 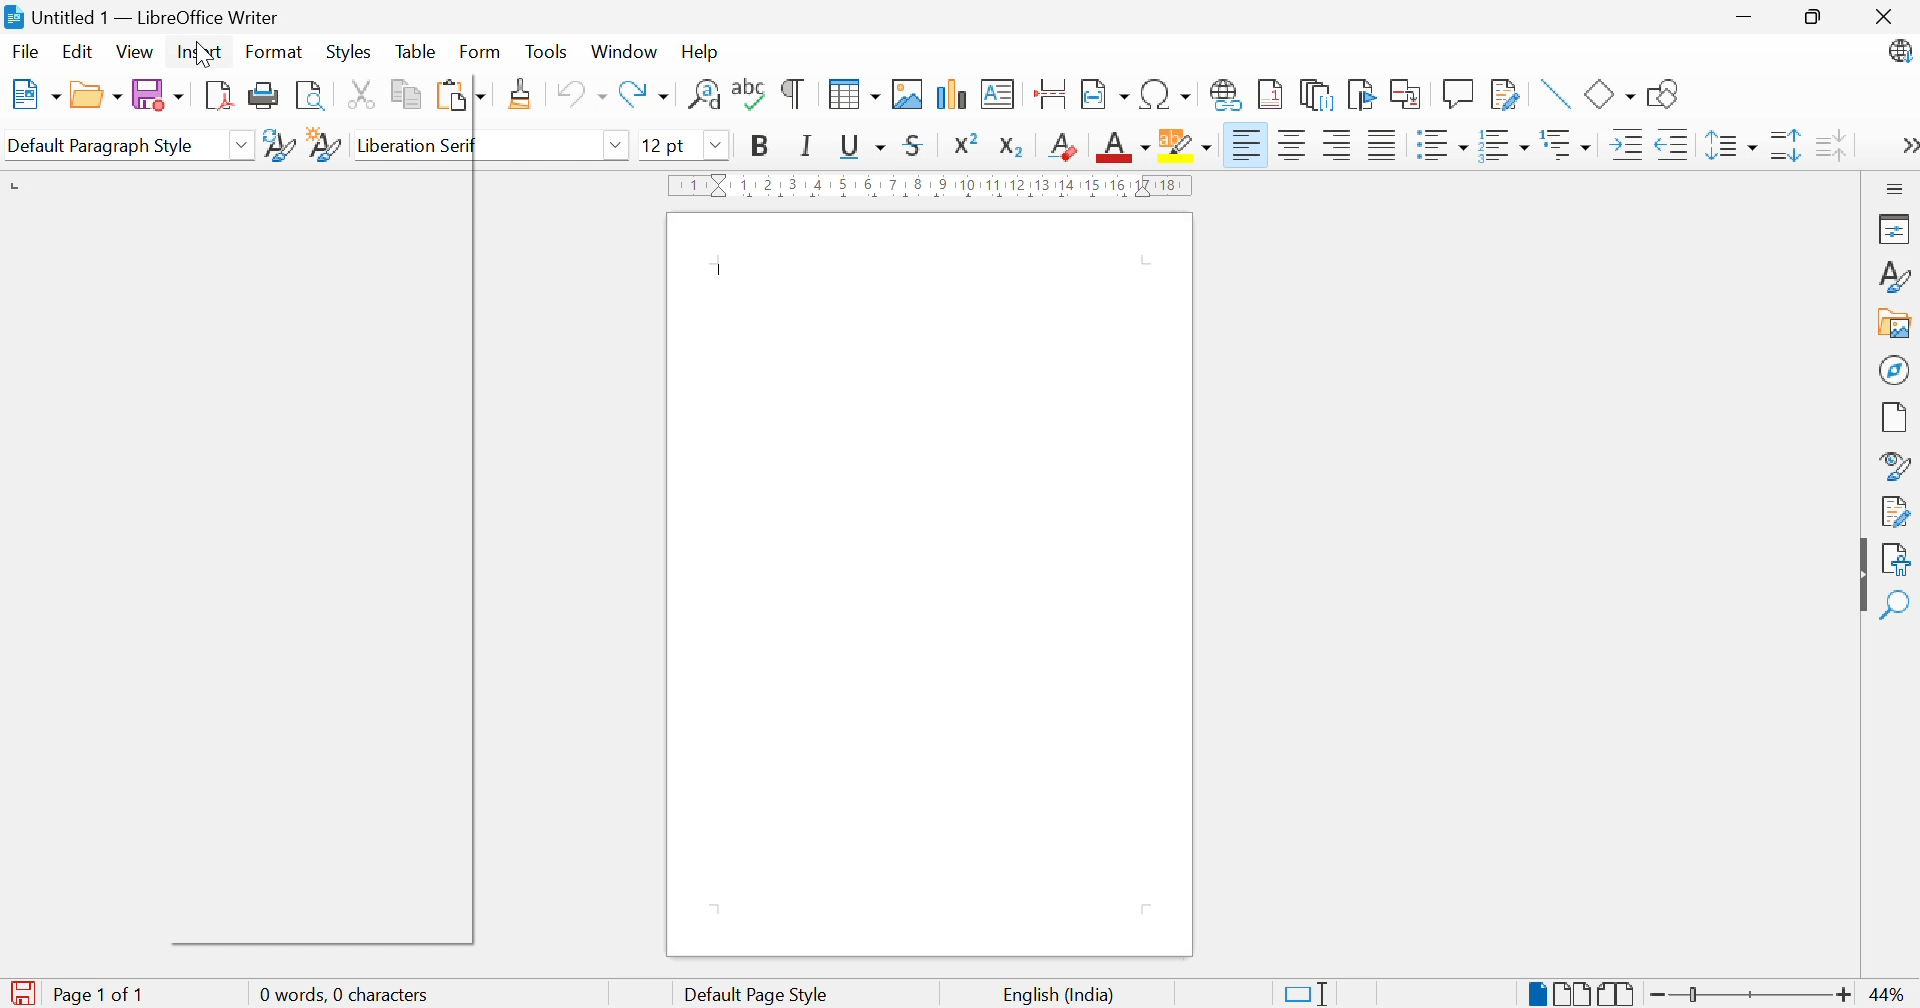 I want to click on Single-page view, so click(x=1540, y=993).